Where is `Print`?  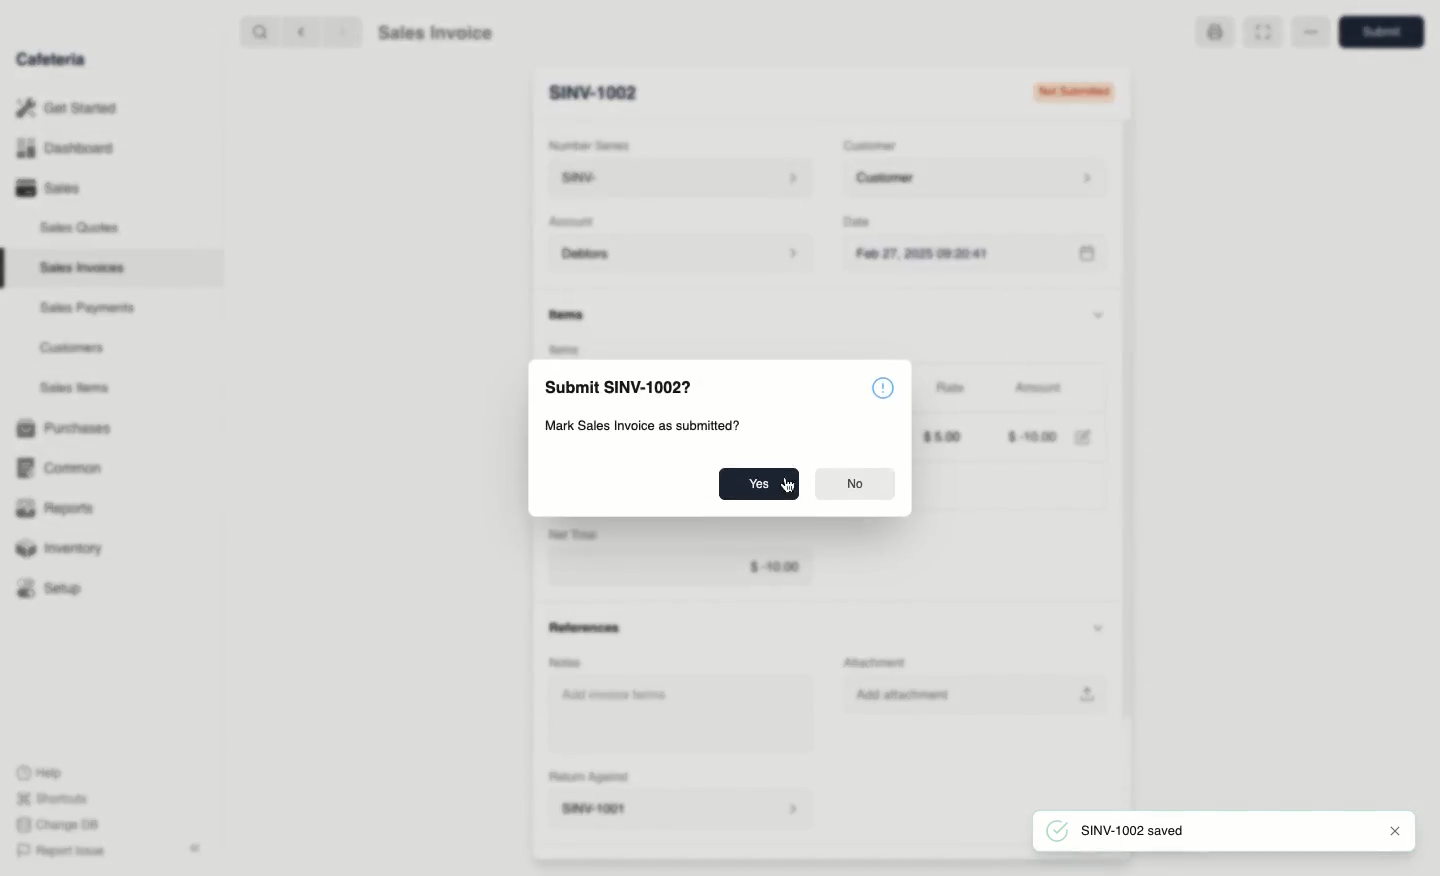 Print is located at coordinates (1213, 32).